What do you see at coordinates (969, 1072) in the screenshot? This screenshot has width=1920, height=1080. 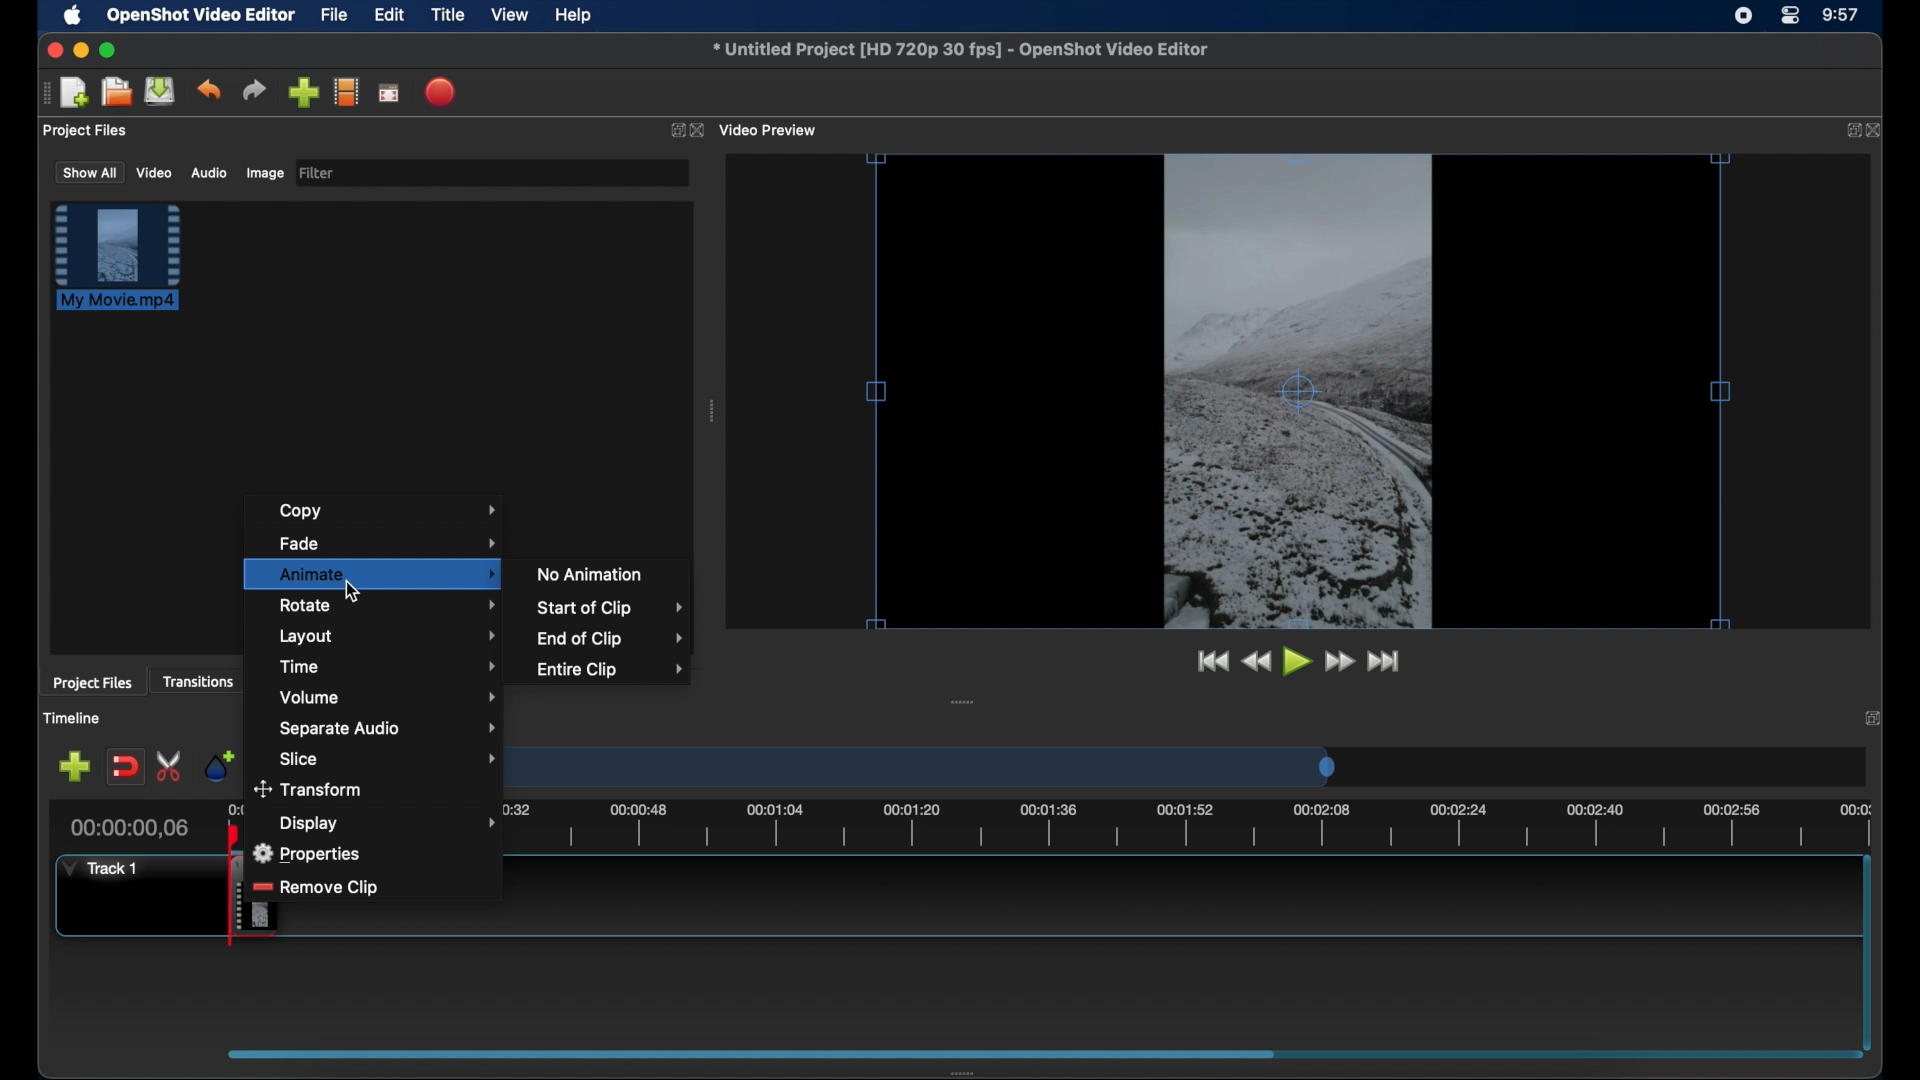 I see `drag handle` at bounding box center [969, 1072].